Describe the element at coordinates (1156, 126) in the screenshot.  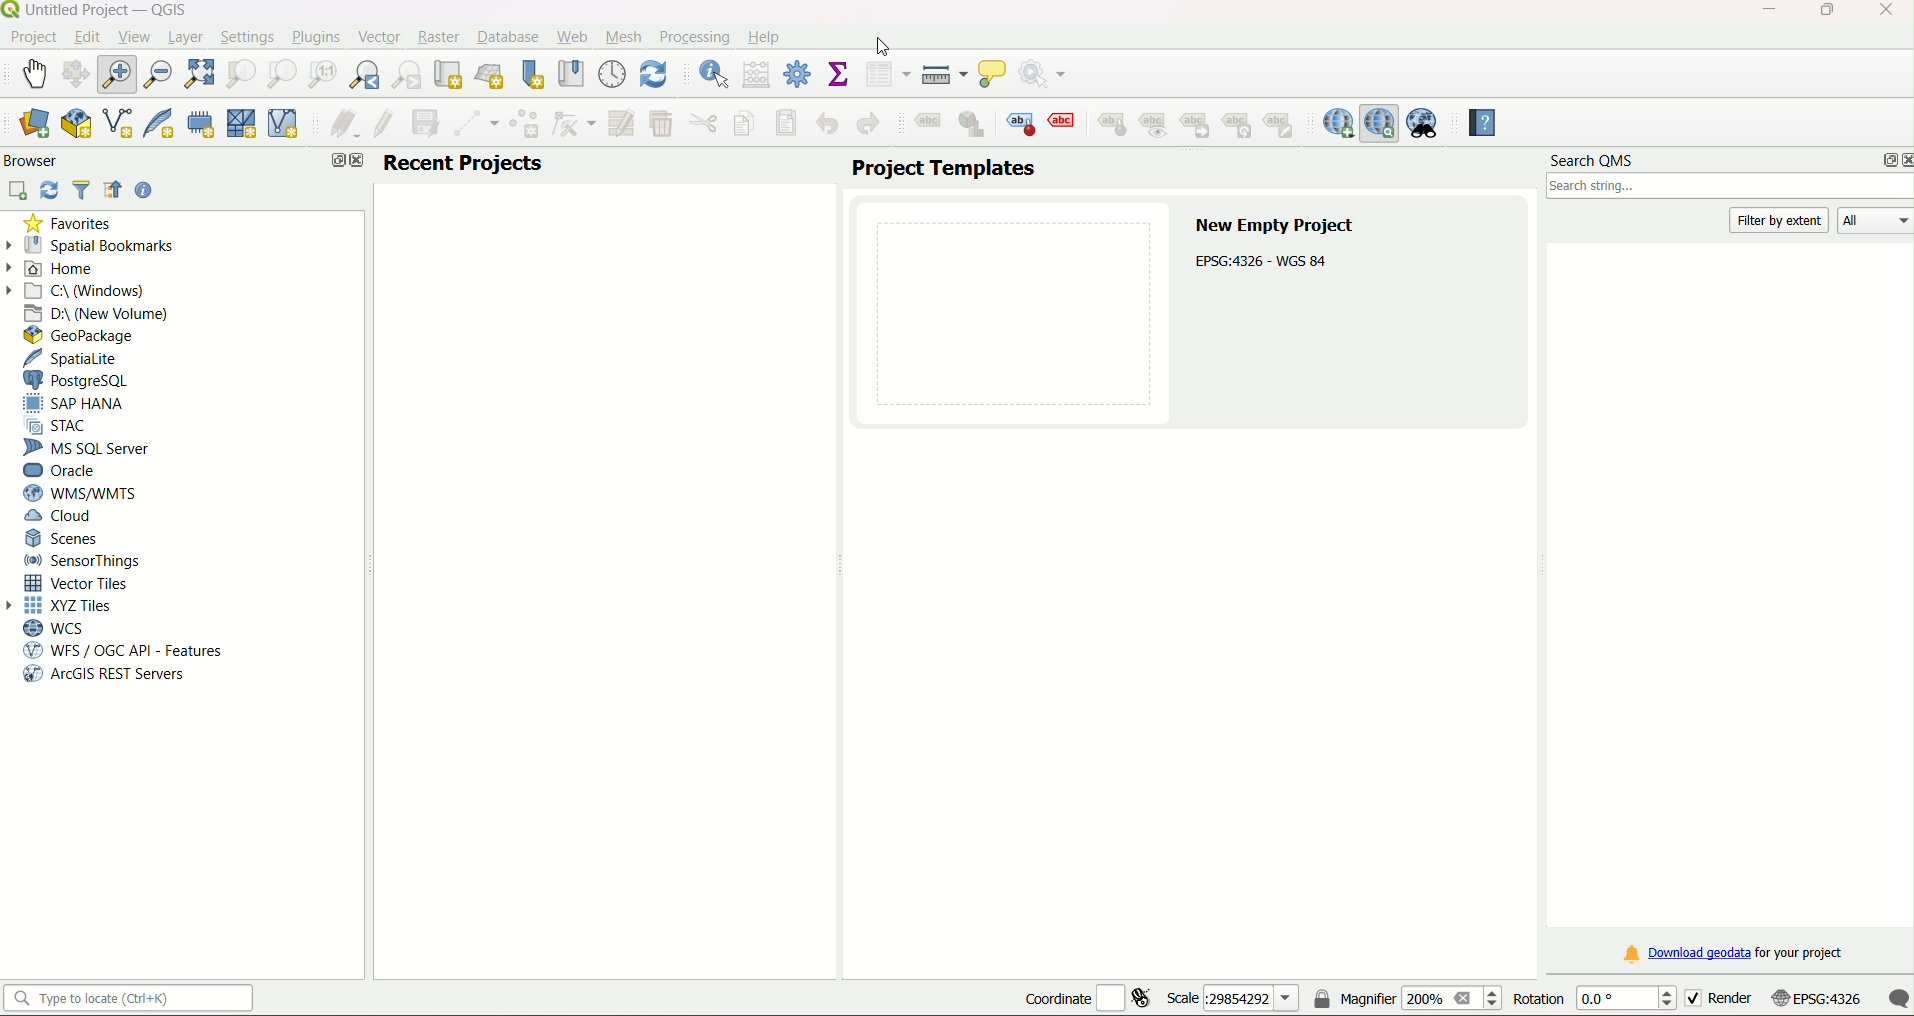
I see `show/hide label` at that location.